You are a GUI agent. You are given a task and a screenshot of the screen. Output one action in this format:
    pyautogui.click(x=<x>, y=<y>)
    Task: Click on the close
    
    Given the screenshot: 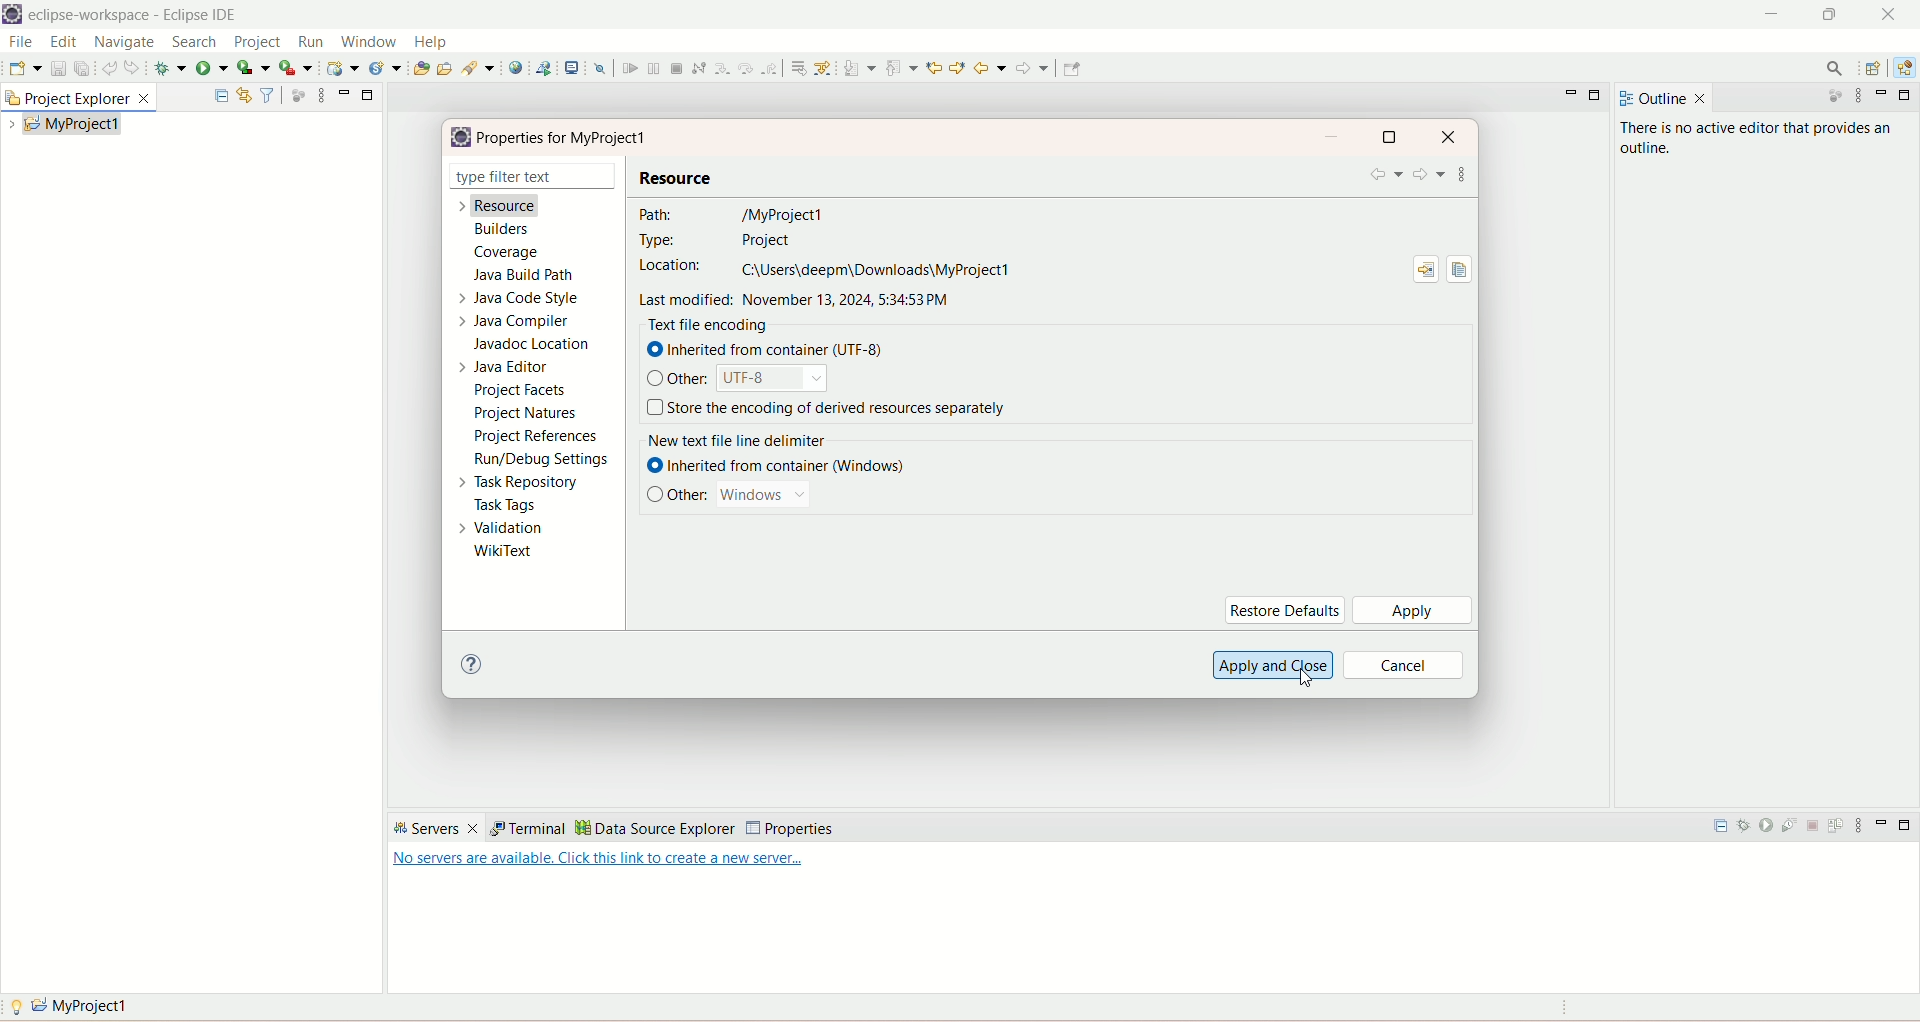 What is the action you would take?
    pyautogui.click(x=1450, y=135)
    